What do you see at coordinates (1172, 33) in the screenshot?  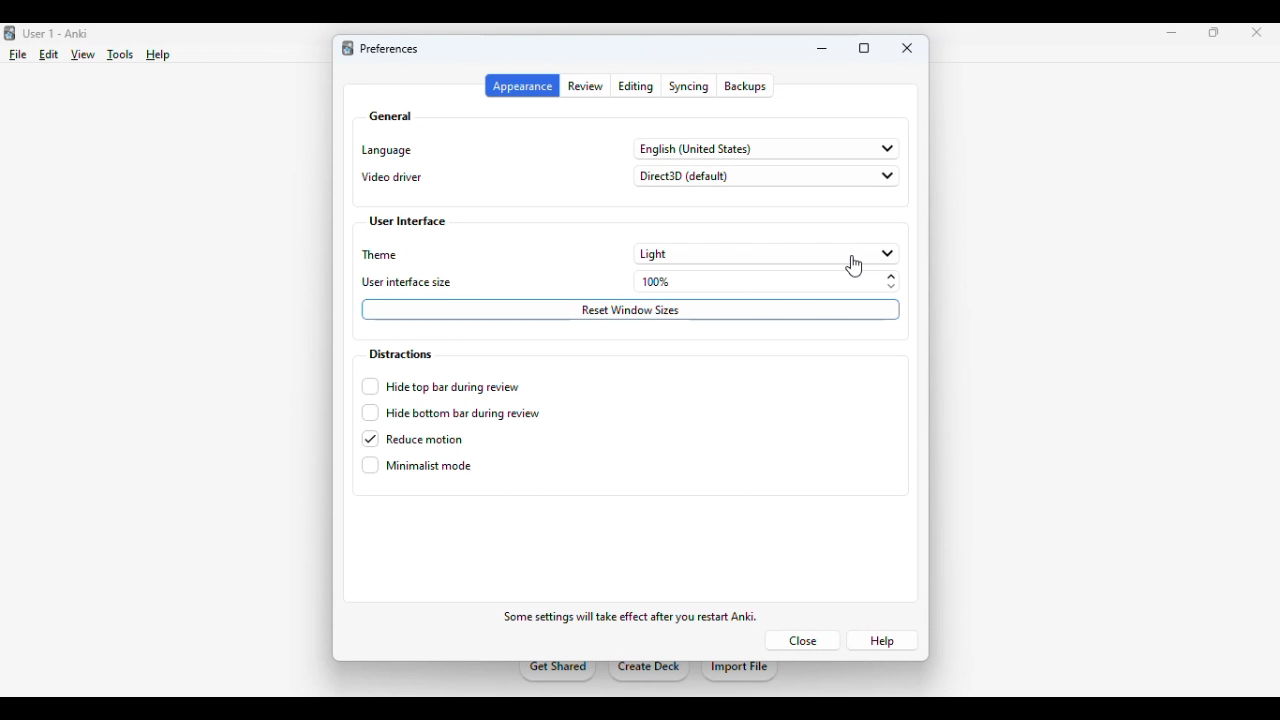 I see `minimize` at bounding box center [1172, 33].